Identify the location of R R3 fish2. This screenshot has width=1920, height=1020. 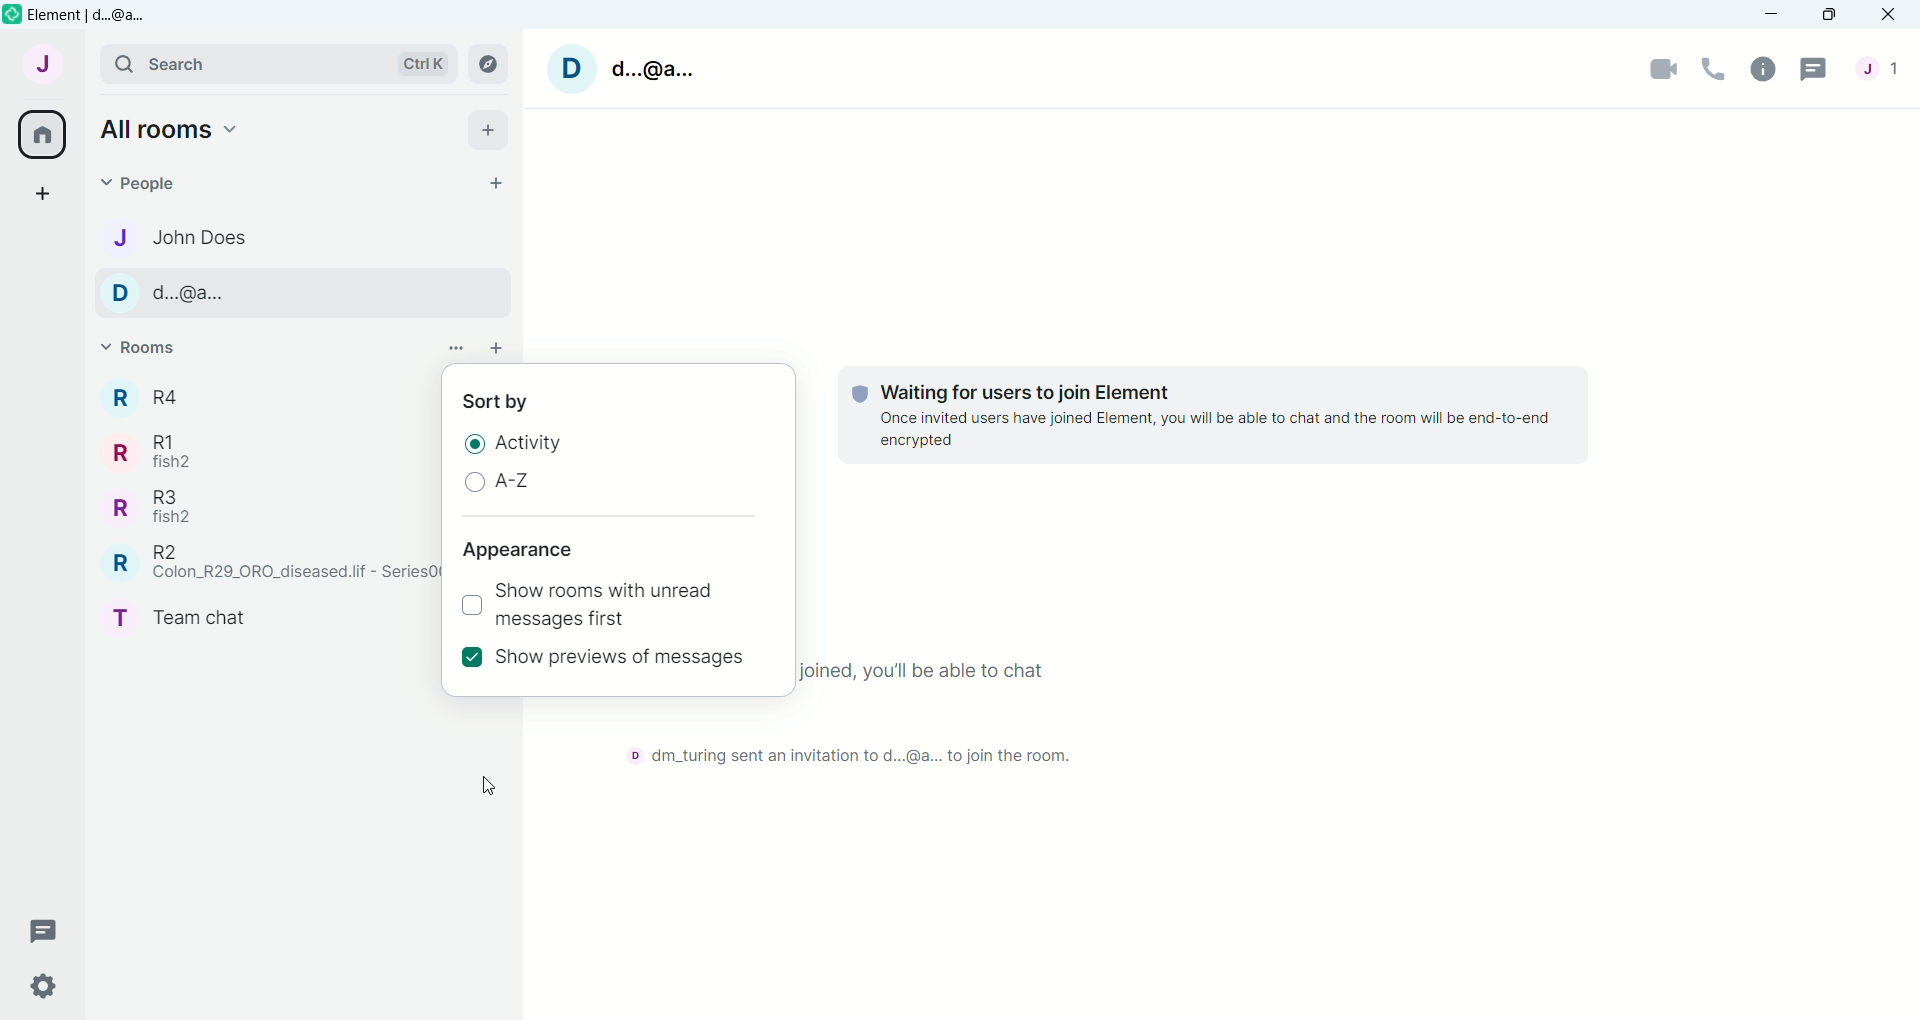
(161, 507).